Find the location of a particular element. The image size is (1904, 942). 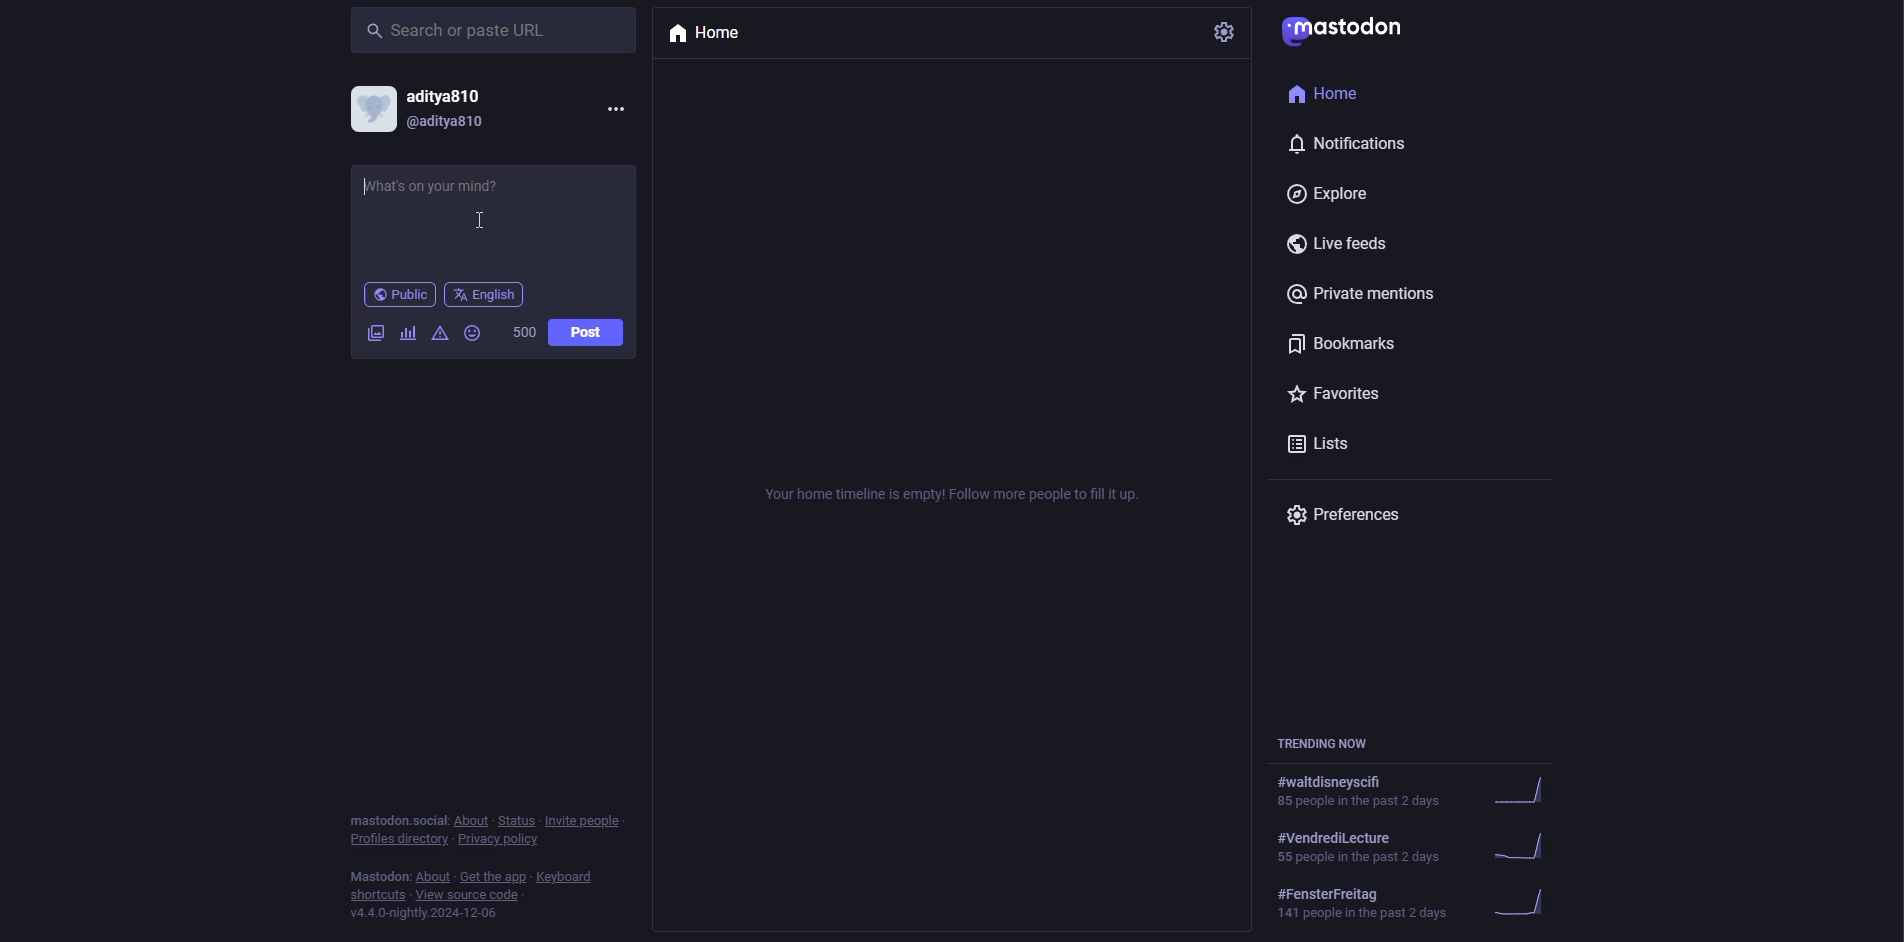

trending now is located at coordinates (1420, 844).